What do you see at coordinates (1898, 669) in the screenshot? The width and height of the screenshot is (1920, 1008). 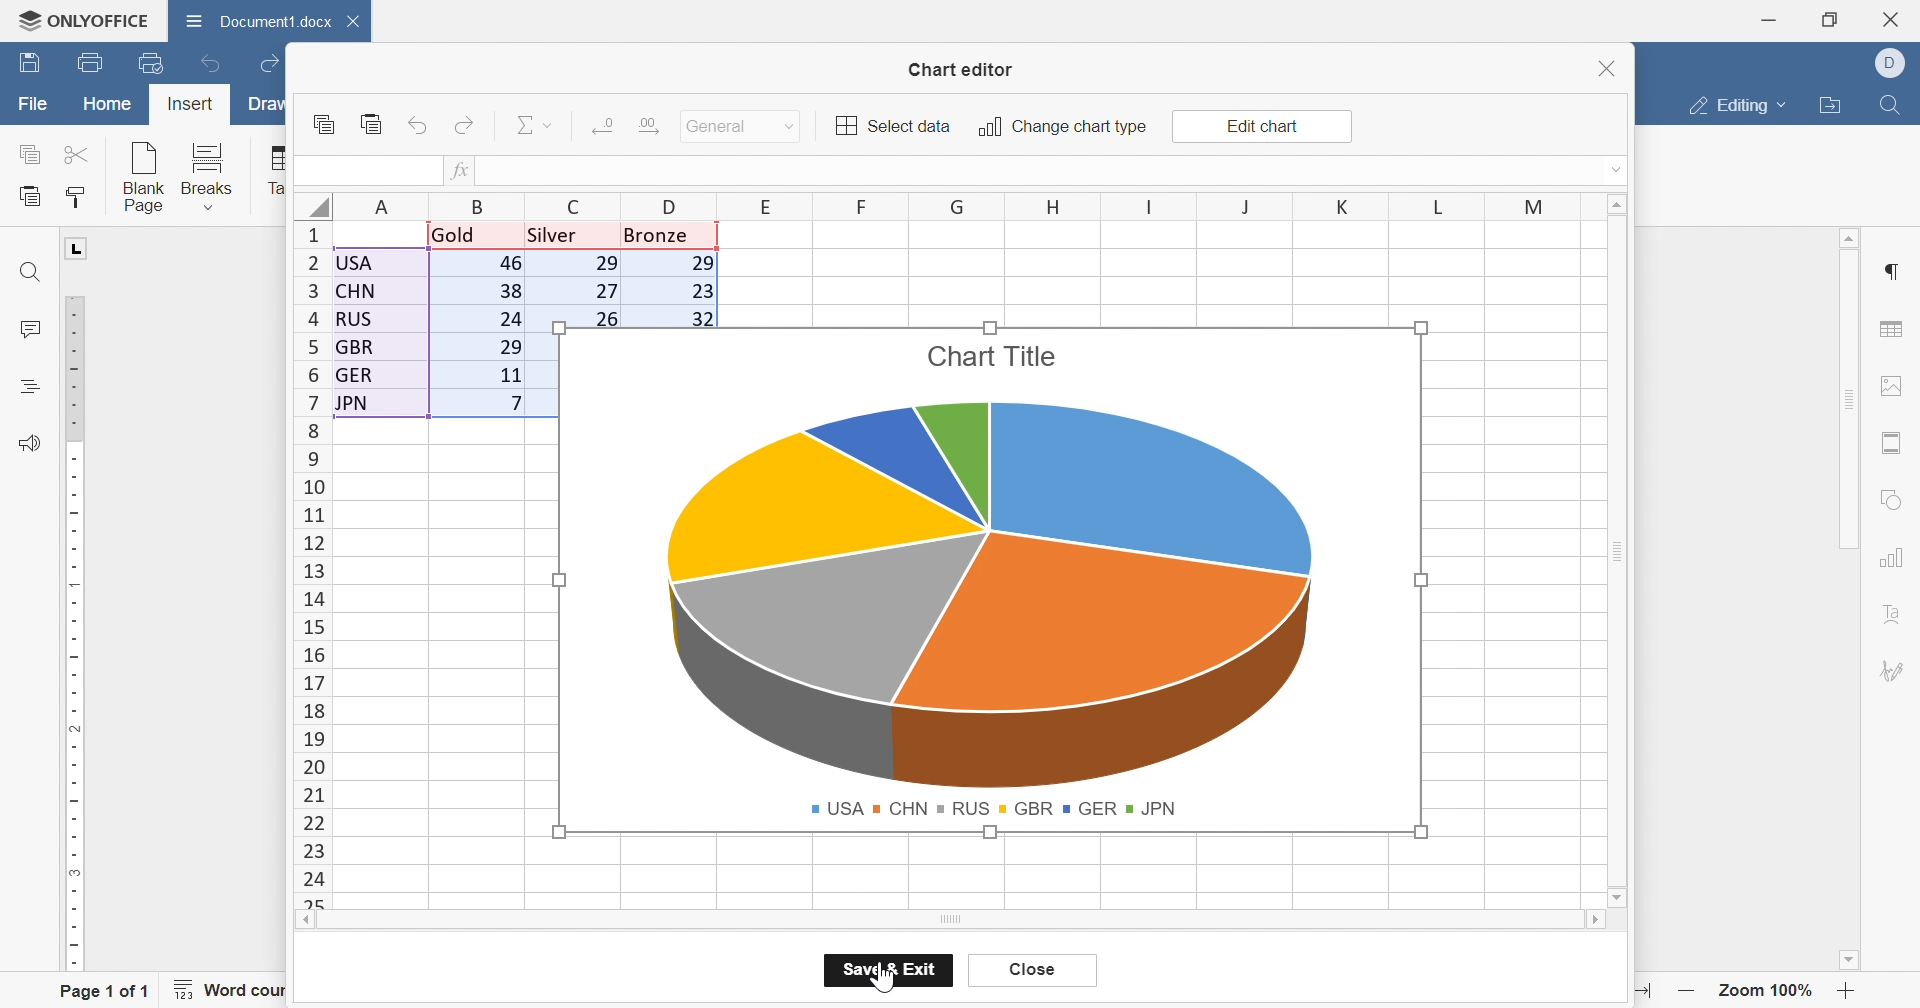 I see `Signature settings` at bounding box center [1898, 669].